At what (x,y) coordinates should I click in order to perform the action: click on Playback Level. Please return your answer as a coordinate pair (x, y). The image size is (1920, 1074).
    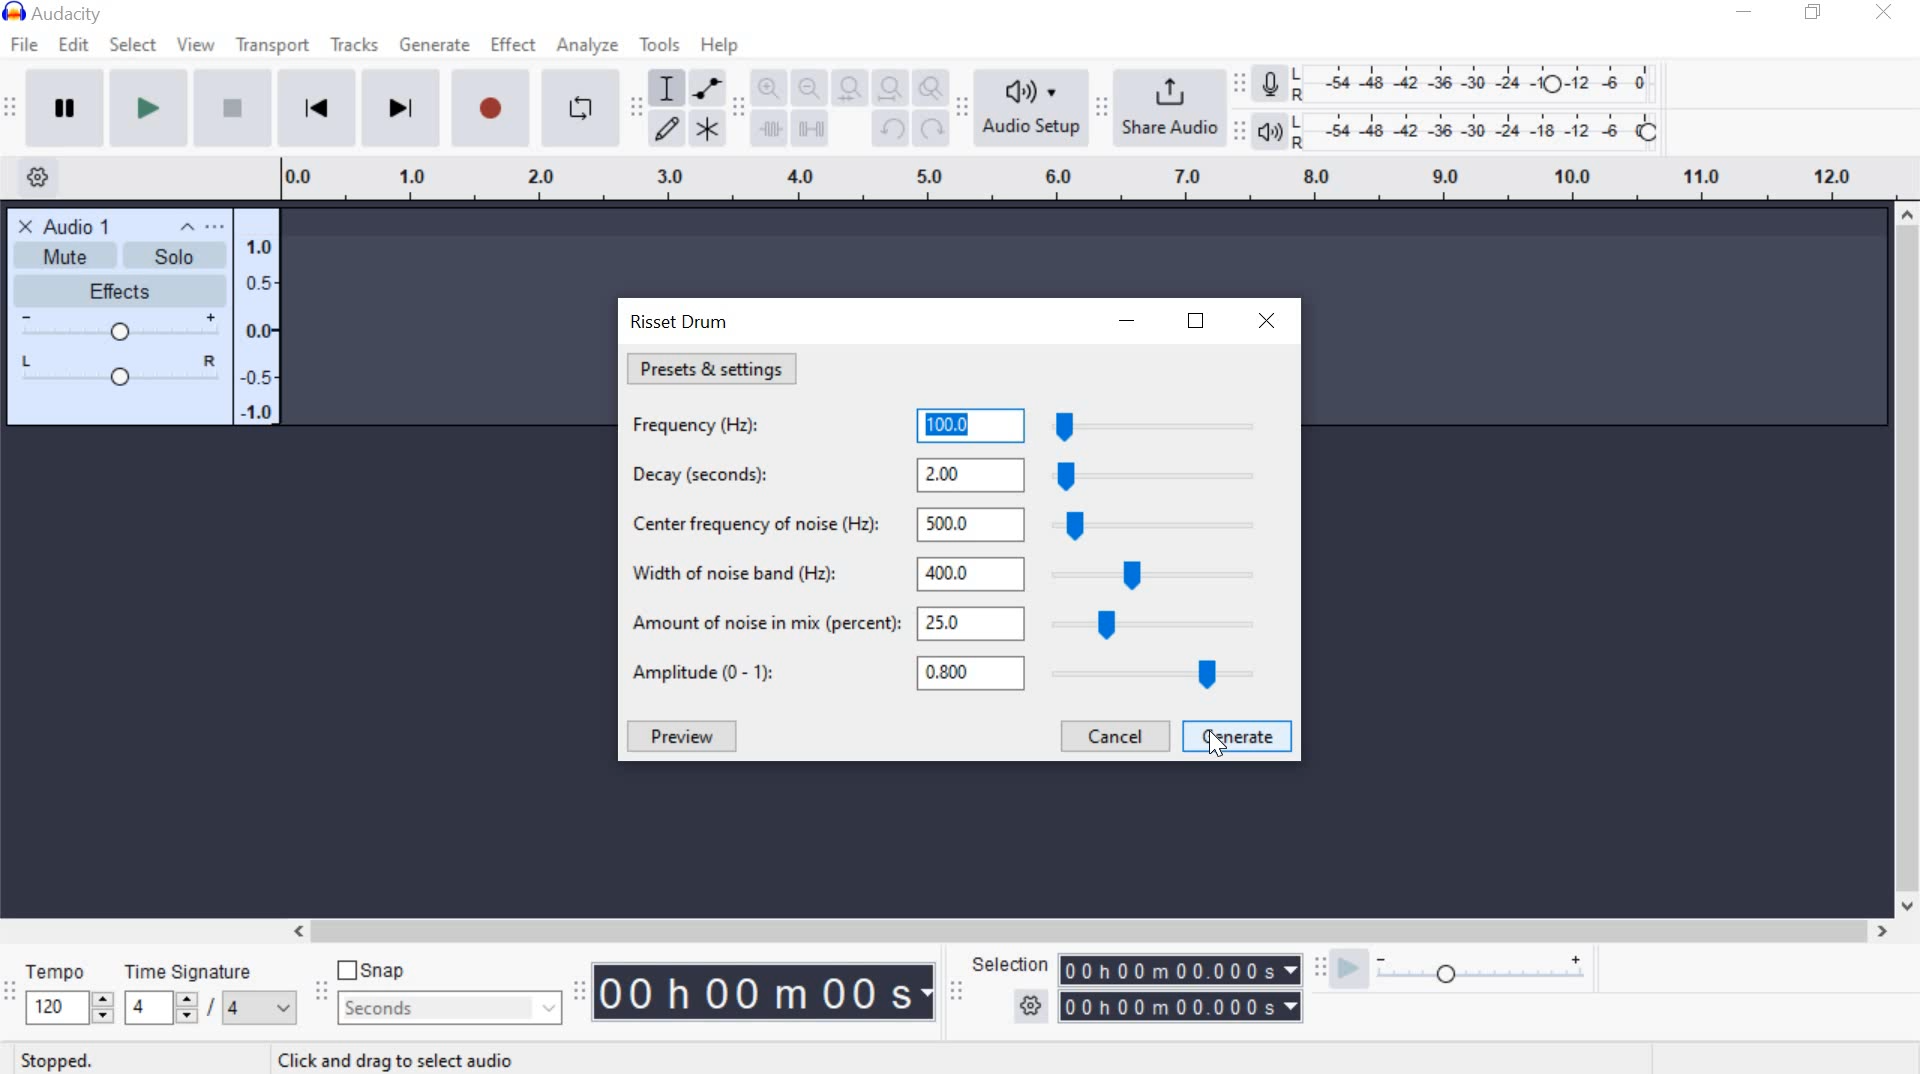
    Looking at the image, I should click on (1457, 130).